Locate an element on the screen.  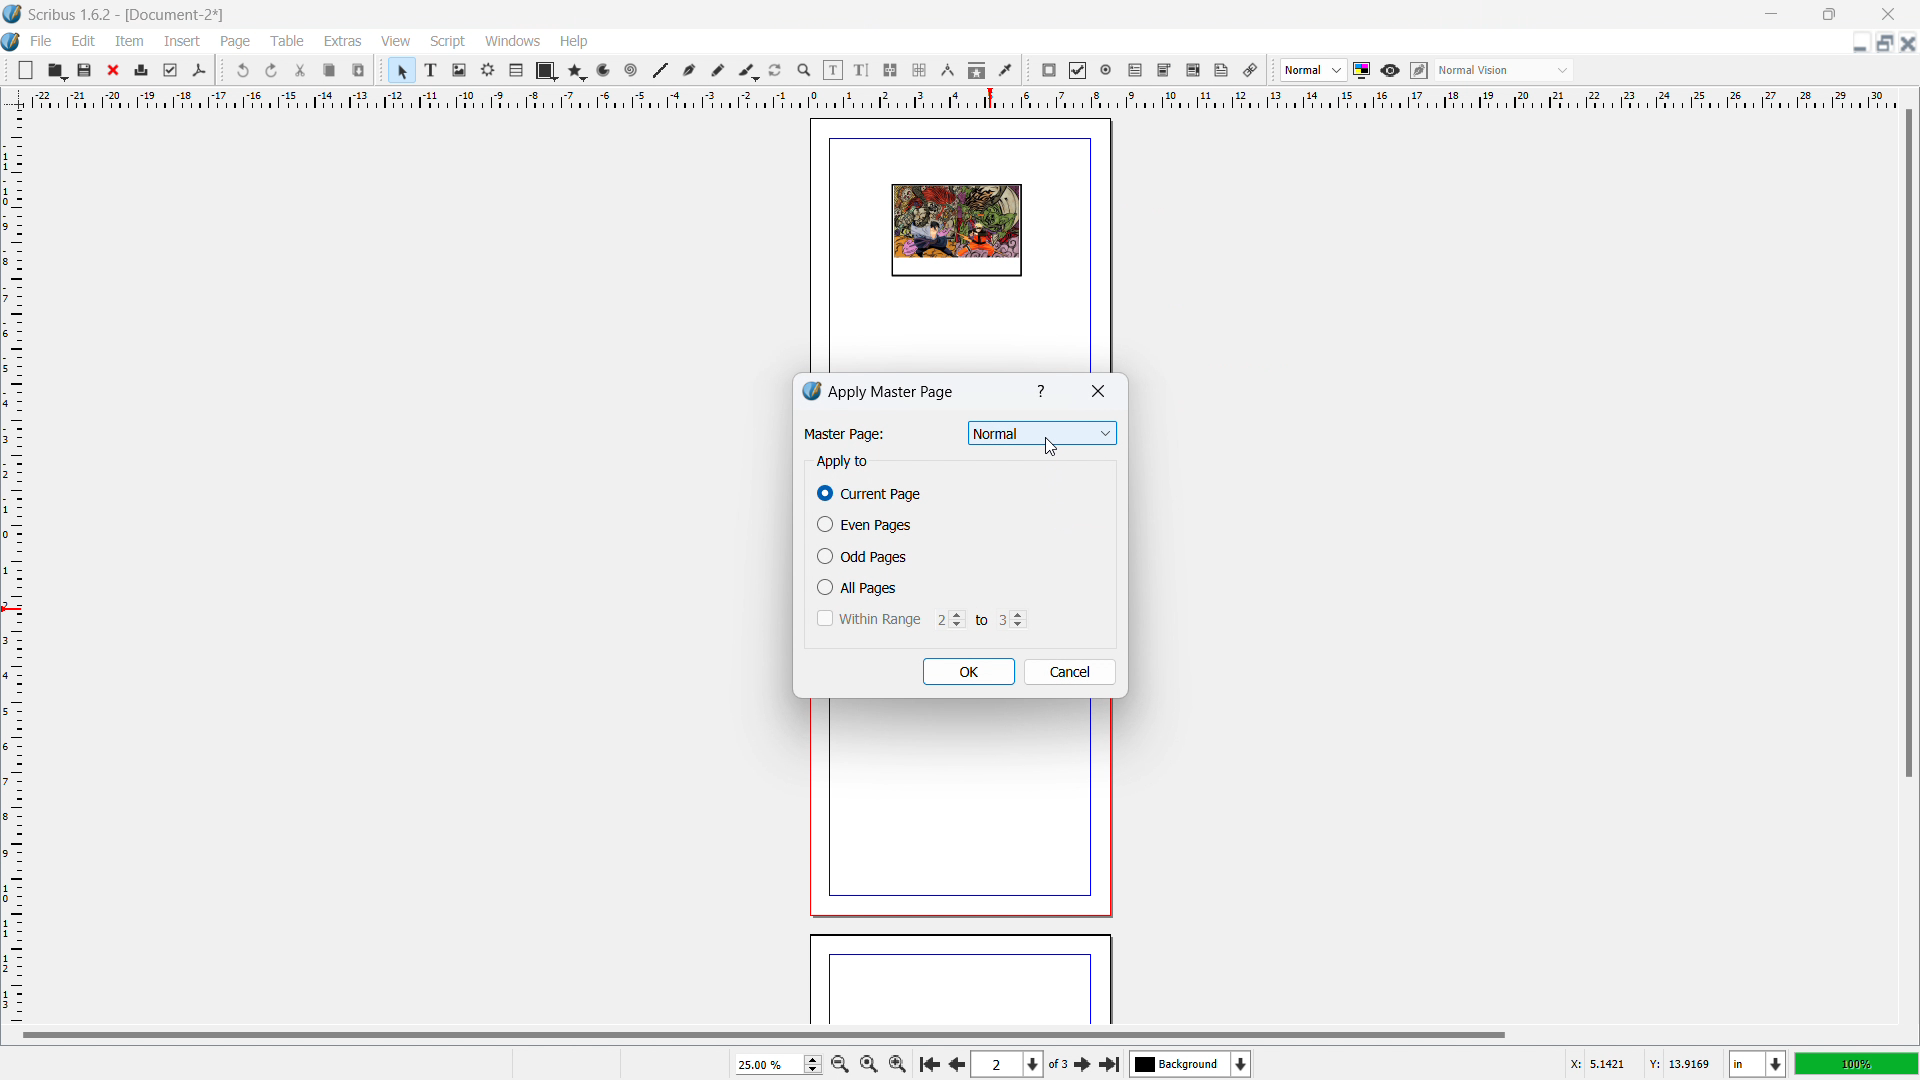
logo is located at coordinates (12, 43).